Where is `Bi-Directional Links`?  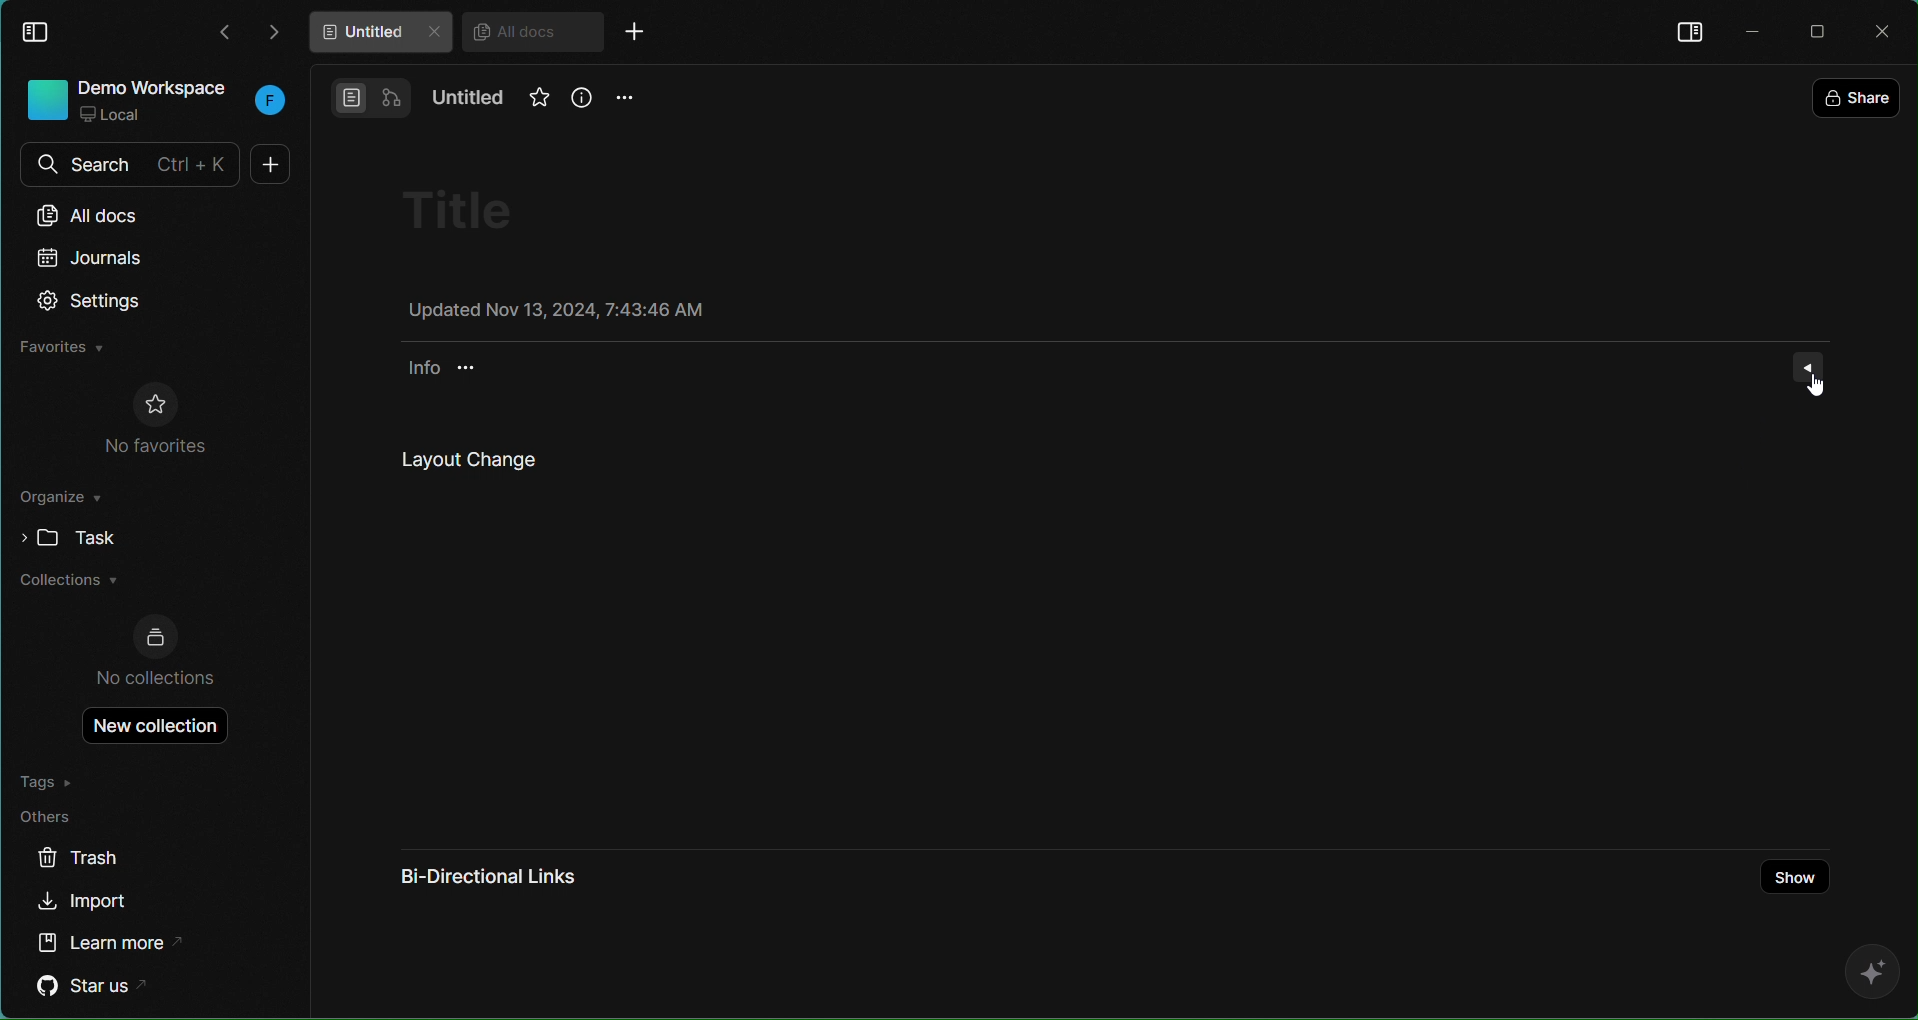 Bi-Directional Links is located at coordinates (519, 879).